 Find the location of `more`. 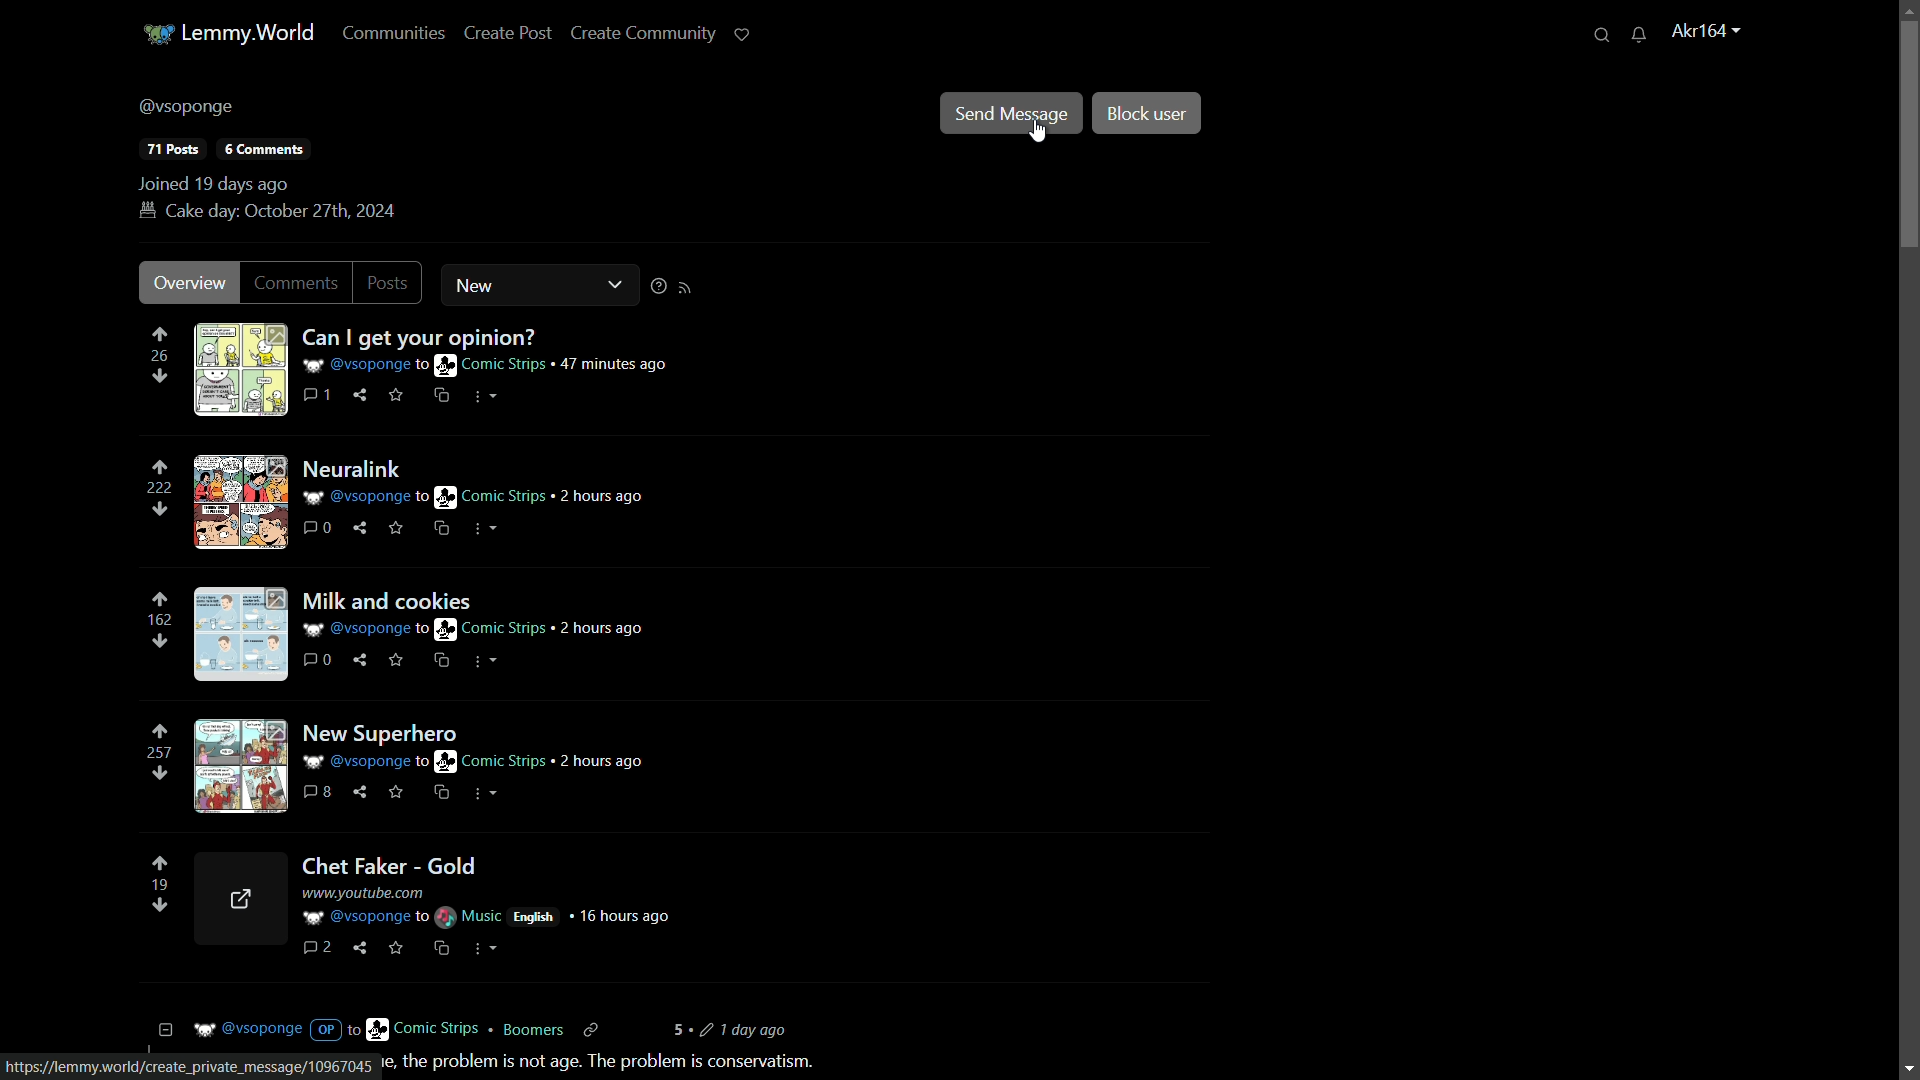

more is located at coordinates (484, 794).